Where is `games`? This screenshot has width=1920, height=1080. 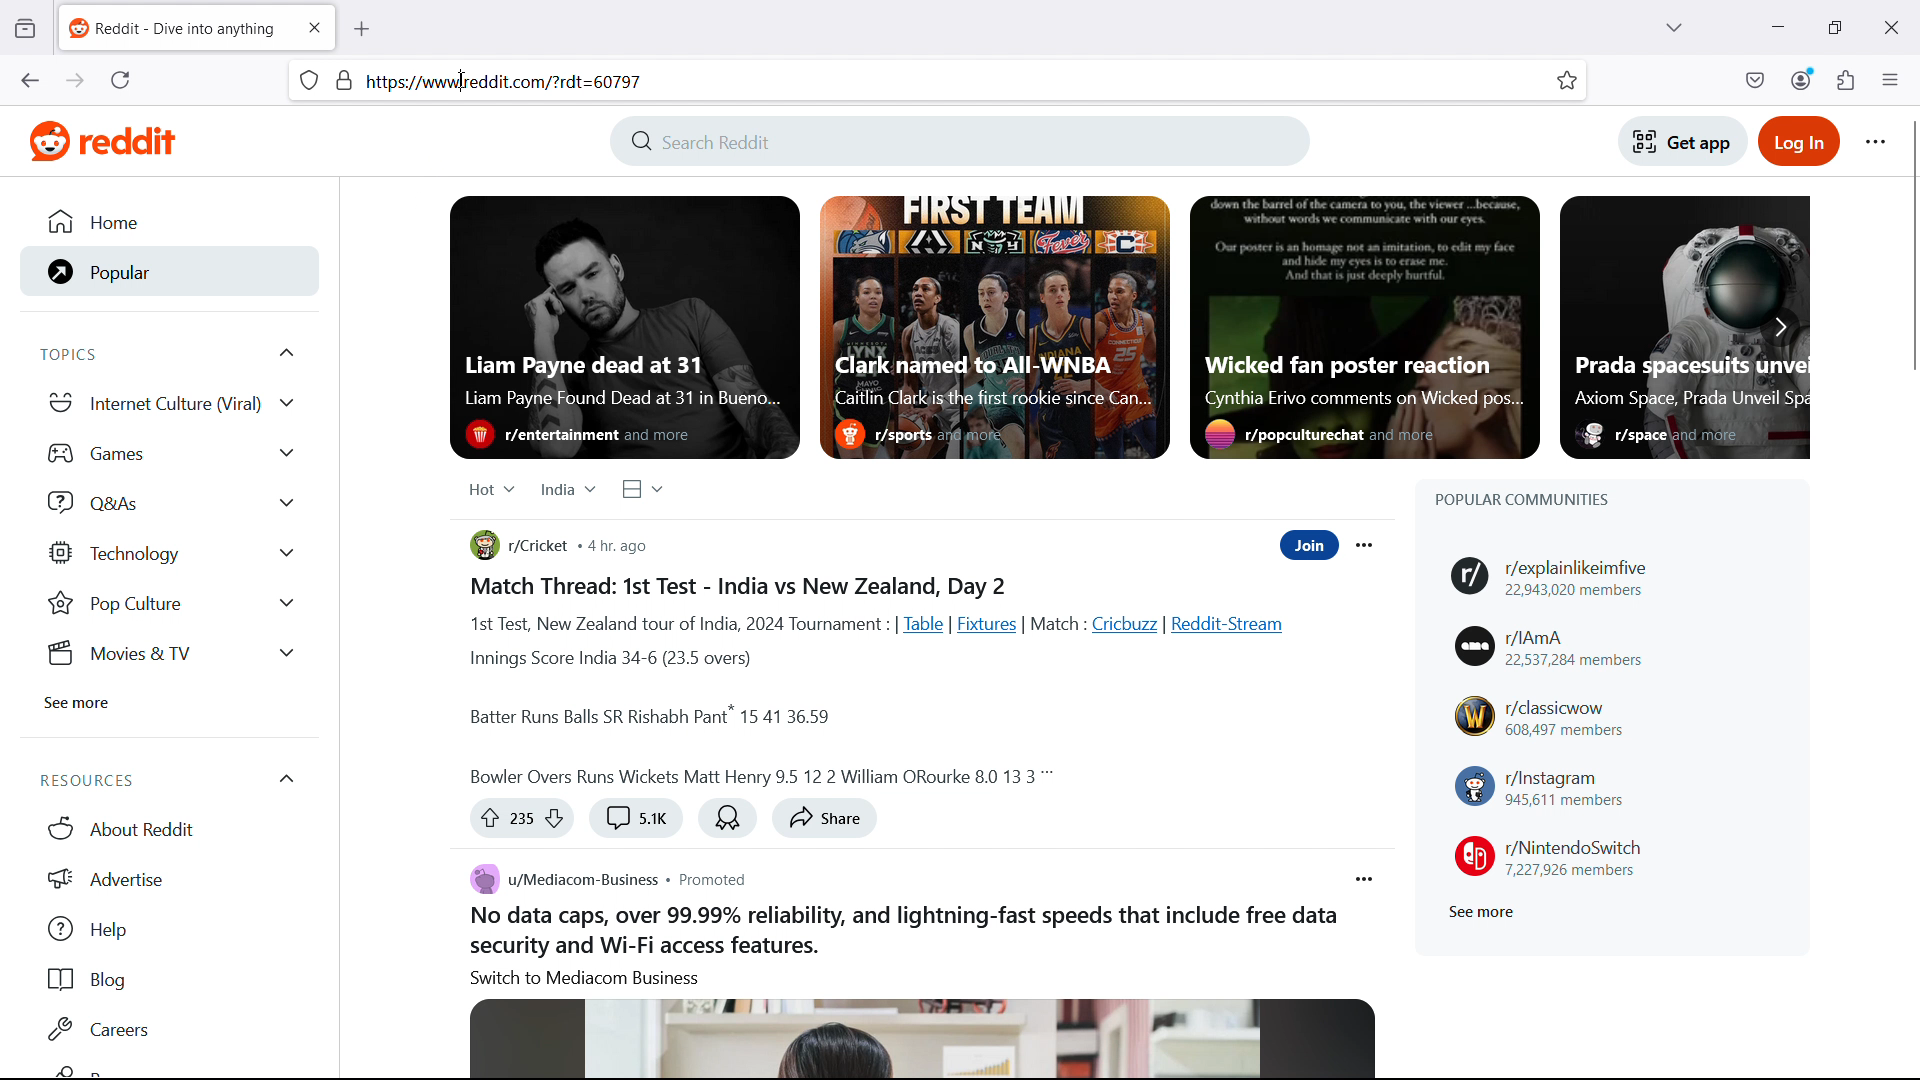
games is located at coordinates (173, 451).